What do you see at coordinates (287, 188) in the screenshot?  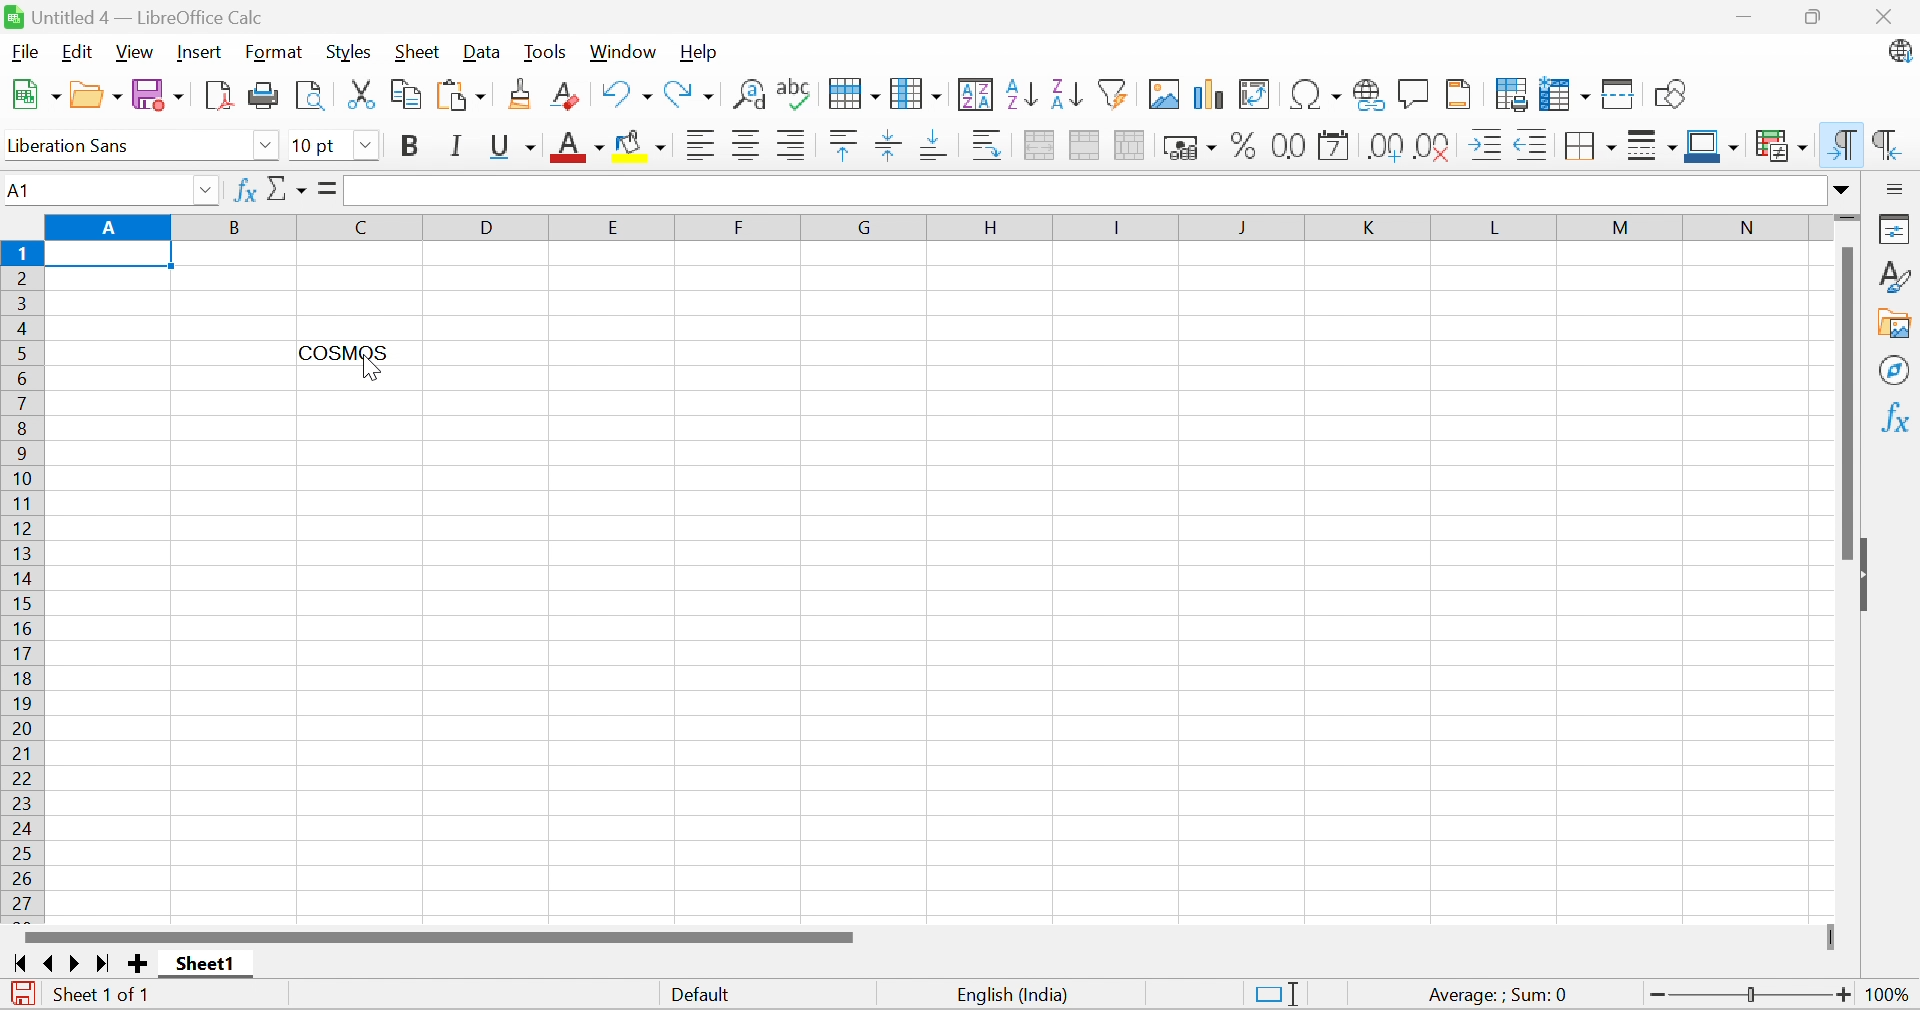 I see `Select Function` at bounding box center [287, 188].